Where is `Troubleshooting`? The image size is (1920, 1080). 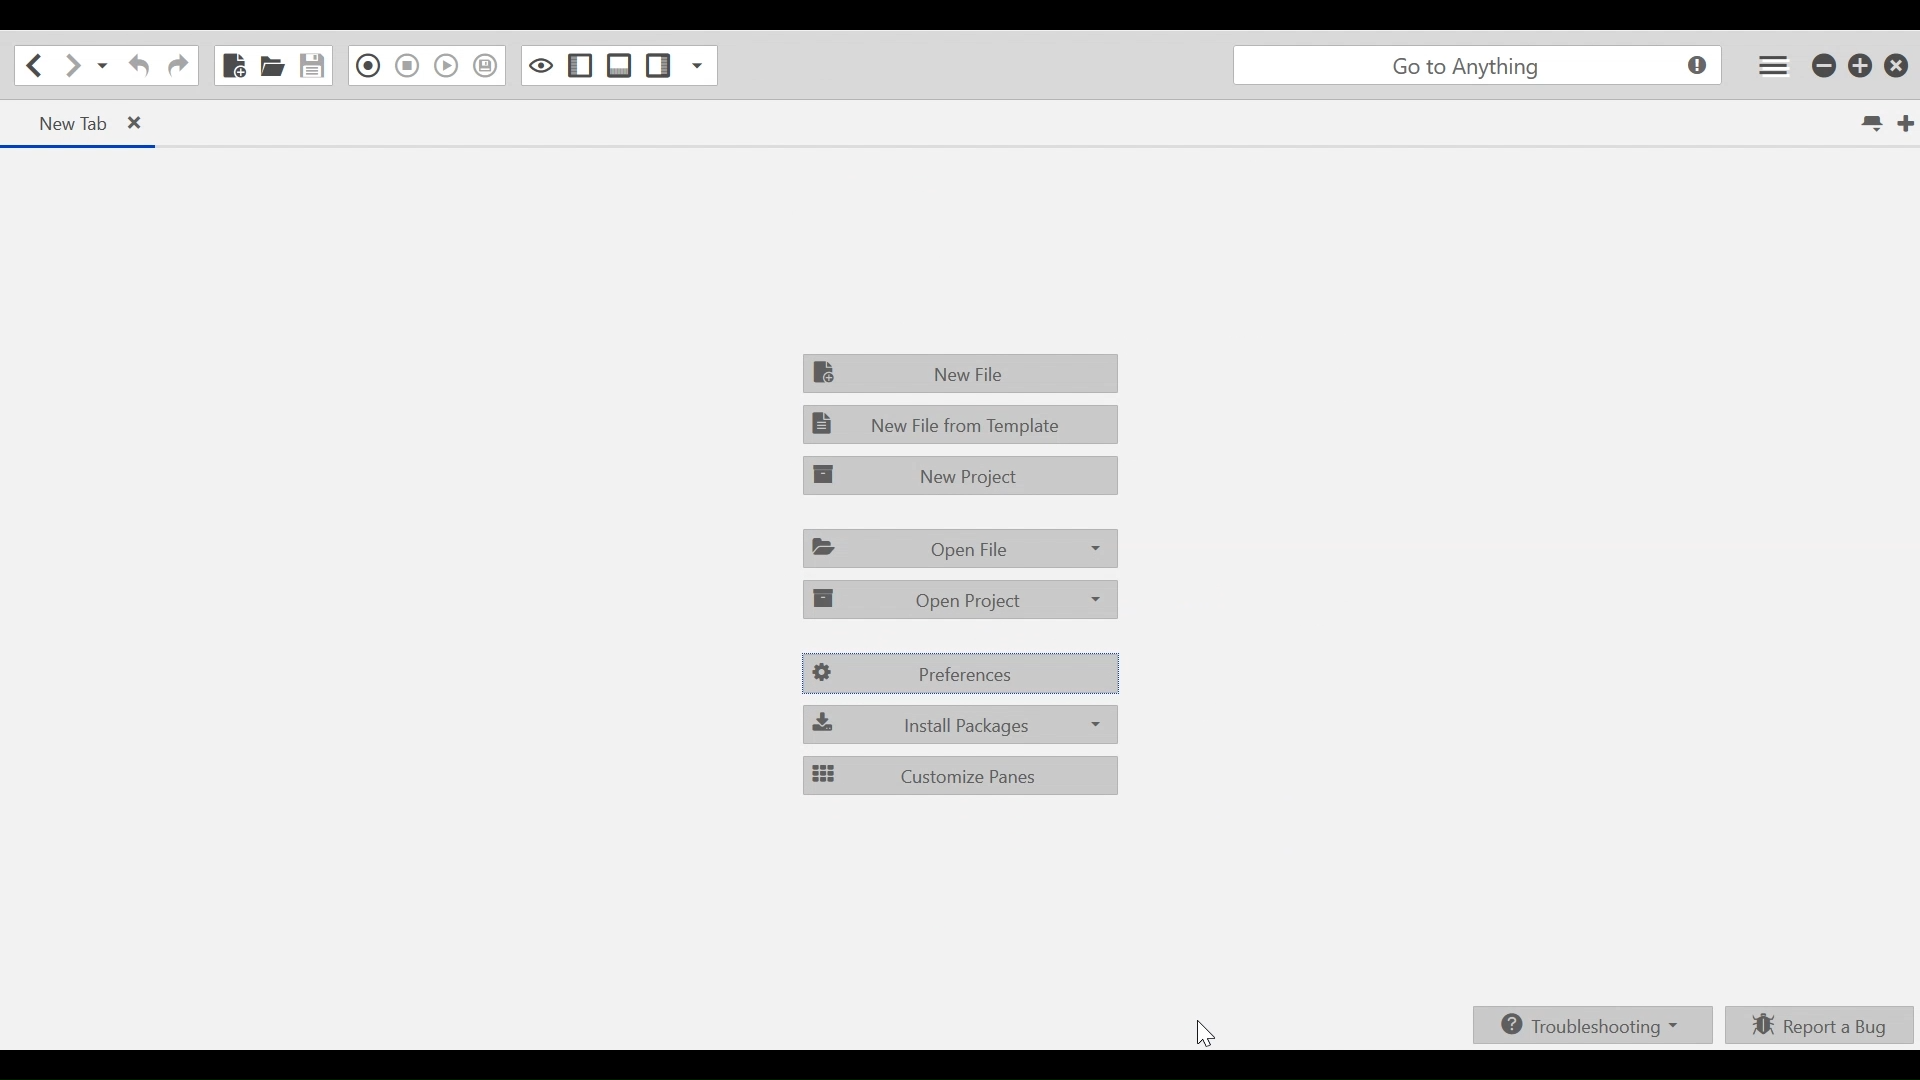 Troubleshooting is located at coordinates (1594, 1023).